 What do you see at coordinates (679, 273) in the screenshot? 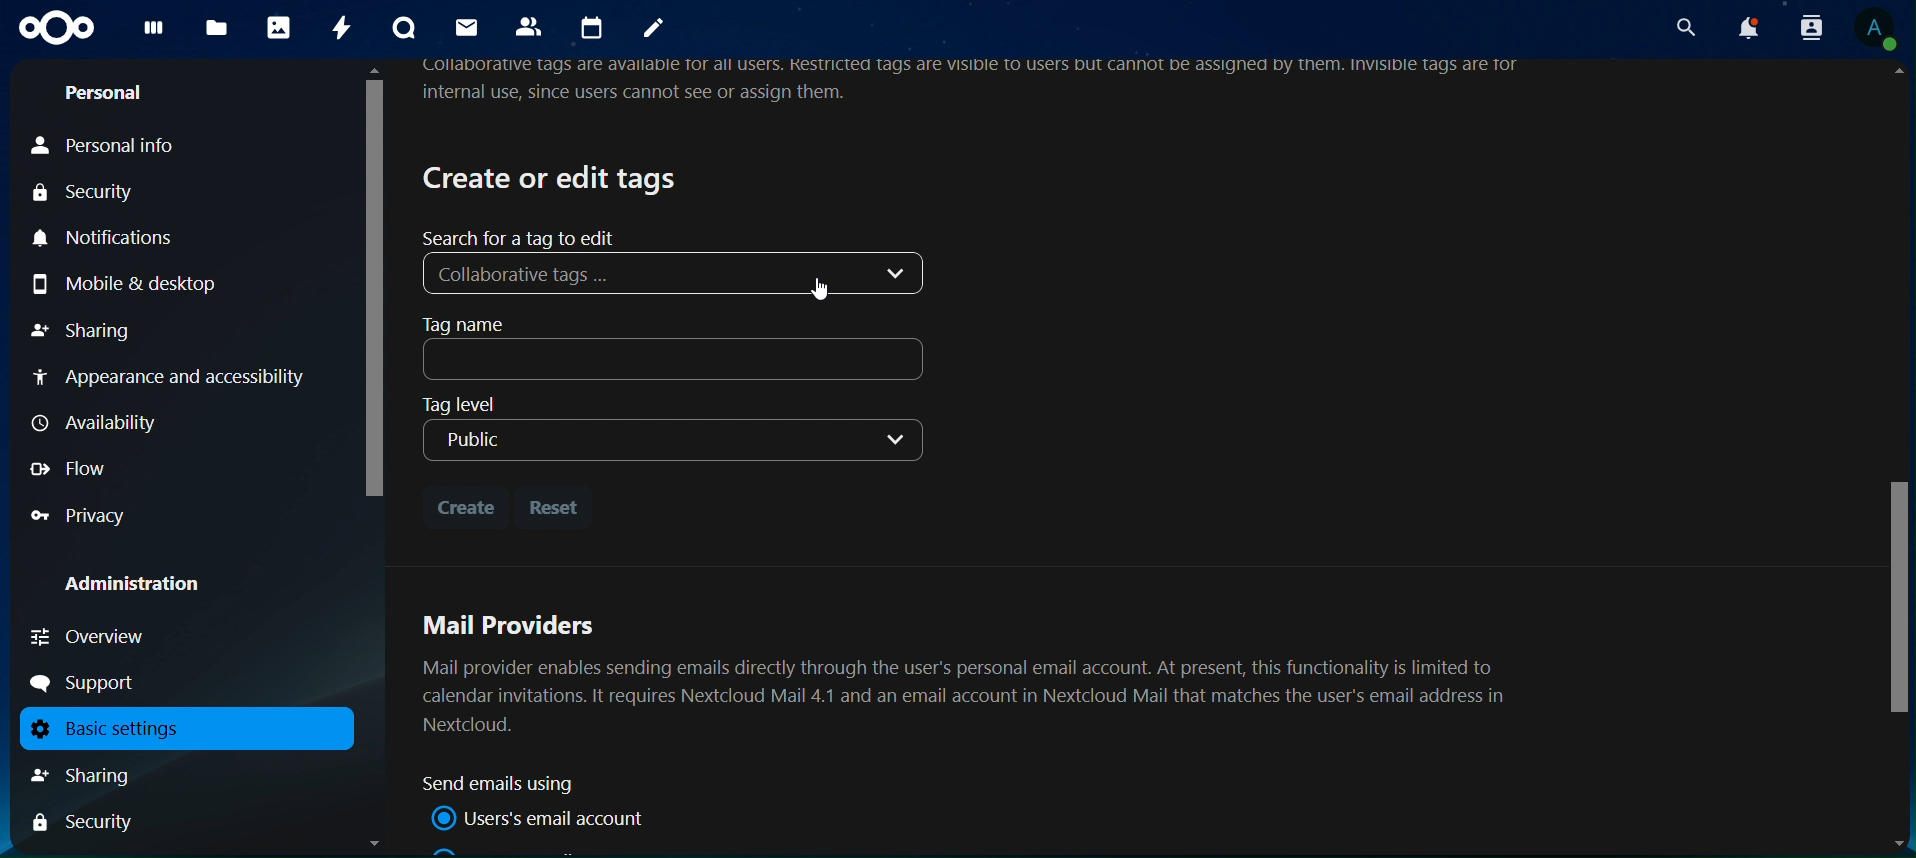
I see `Collaborative tags ... ` at bounding box center [679, 273].